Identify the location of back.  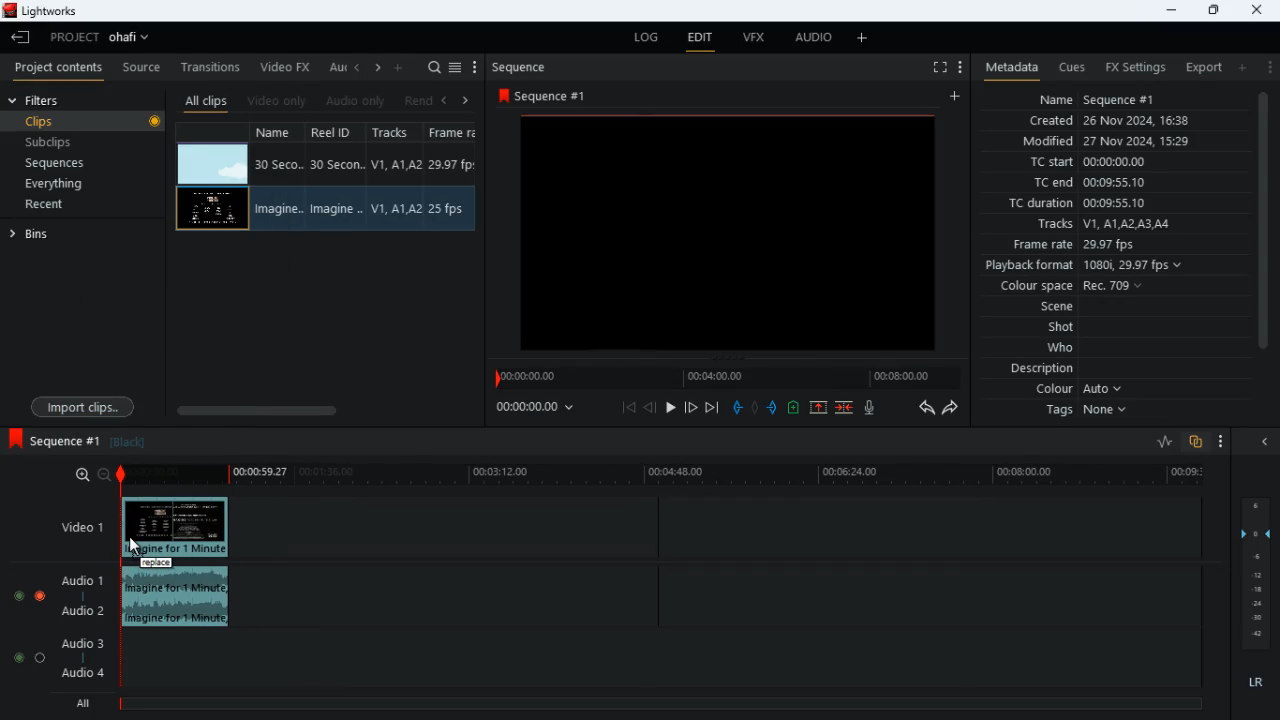
(443, 101).